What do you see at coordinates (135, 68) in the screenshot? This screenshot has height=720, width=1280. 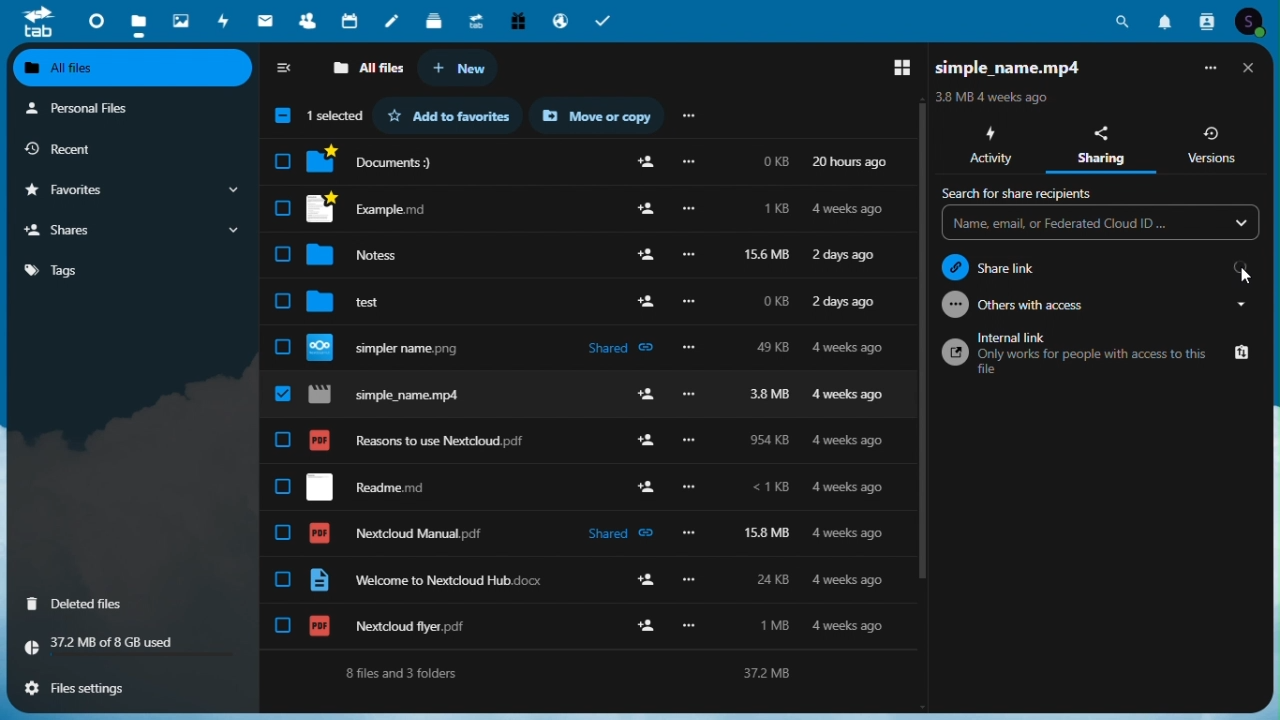 I see `All files` at bounding box center [135, 68].